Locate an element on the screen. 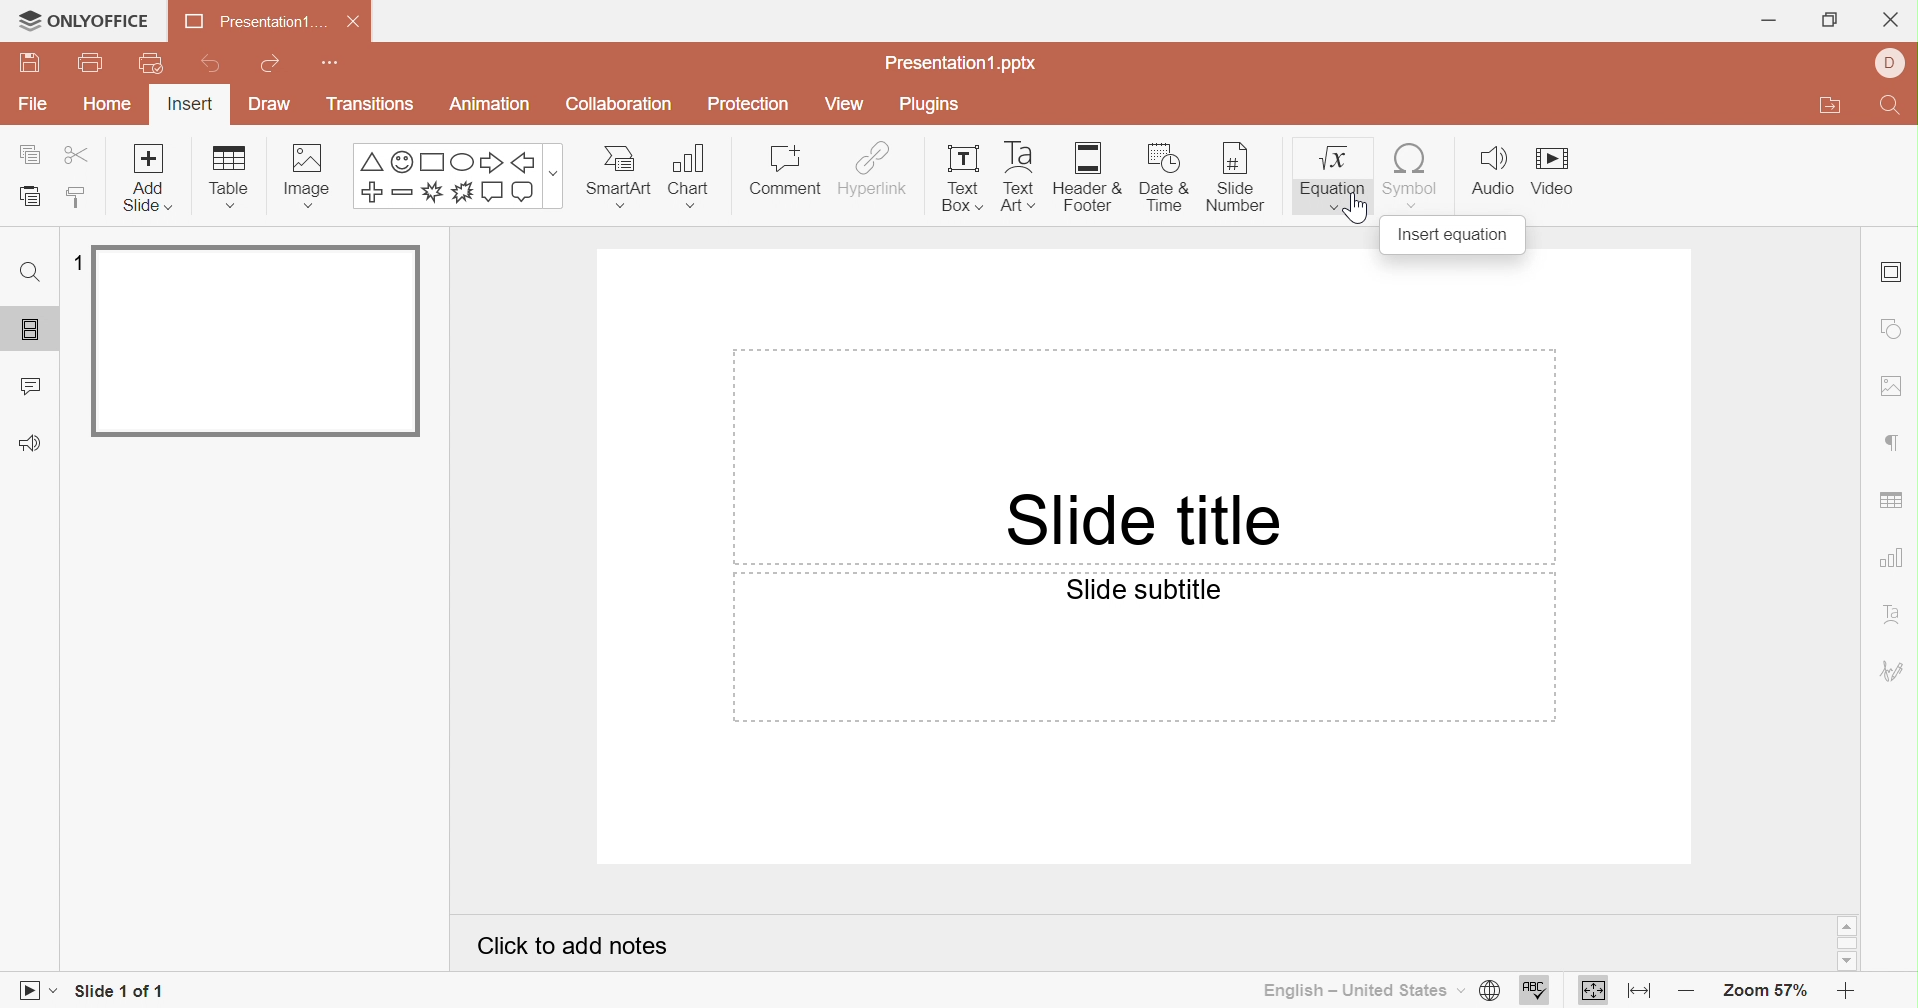  View is located at coordinates (846, 104).